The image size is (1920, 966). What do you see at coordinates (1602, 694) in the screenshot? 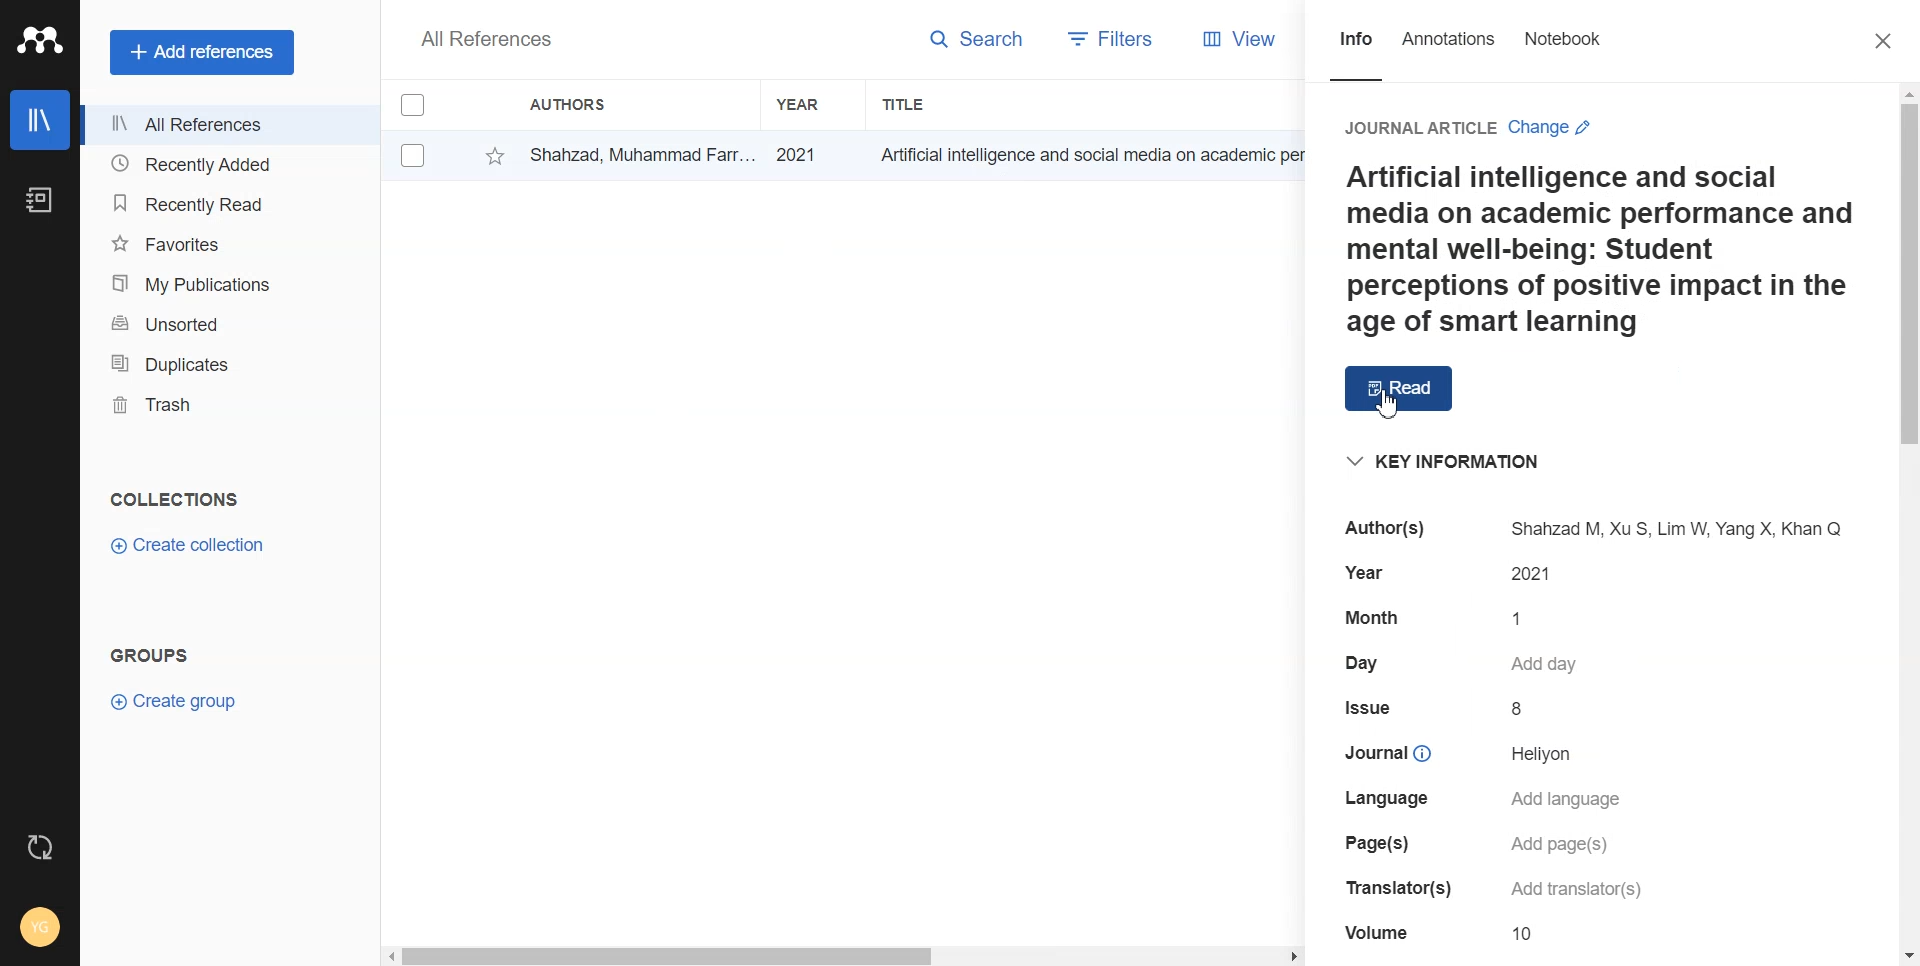
I see `Key information about authors, year, month, day, issue, journal and so on.` at bounding box center [1602, 694].